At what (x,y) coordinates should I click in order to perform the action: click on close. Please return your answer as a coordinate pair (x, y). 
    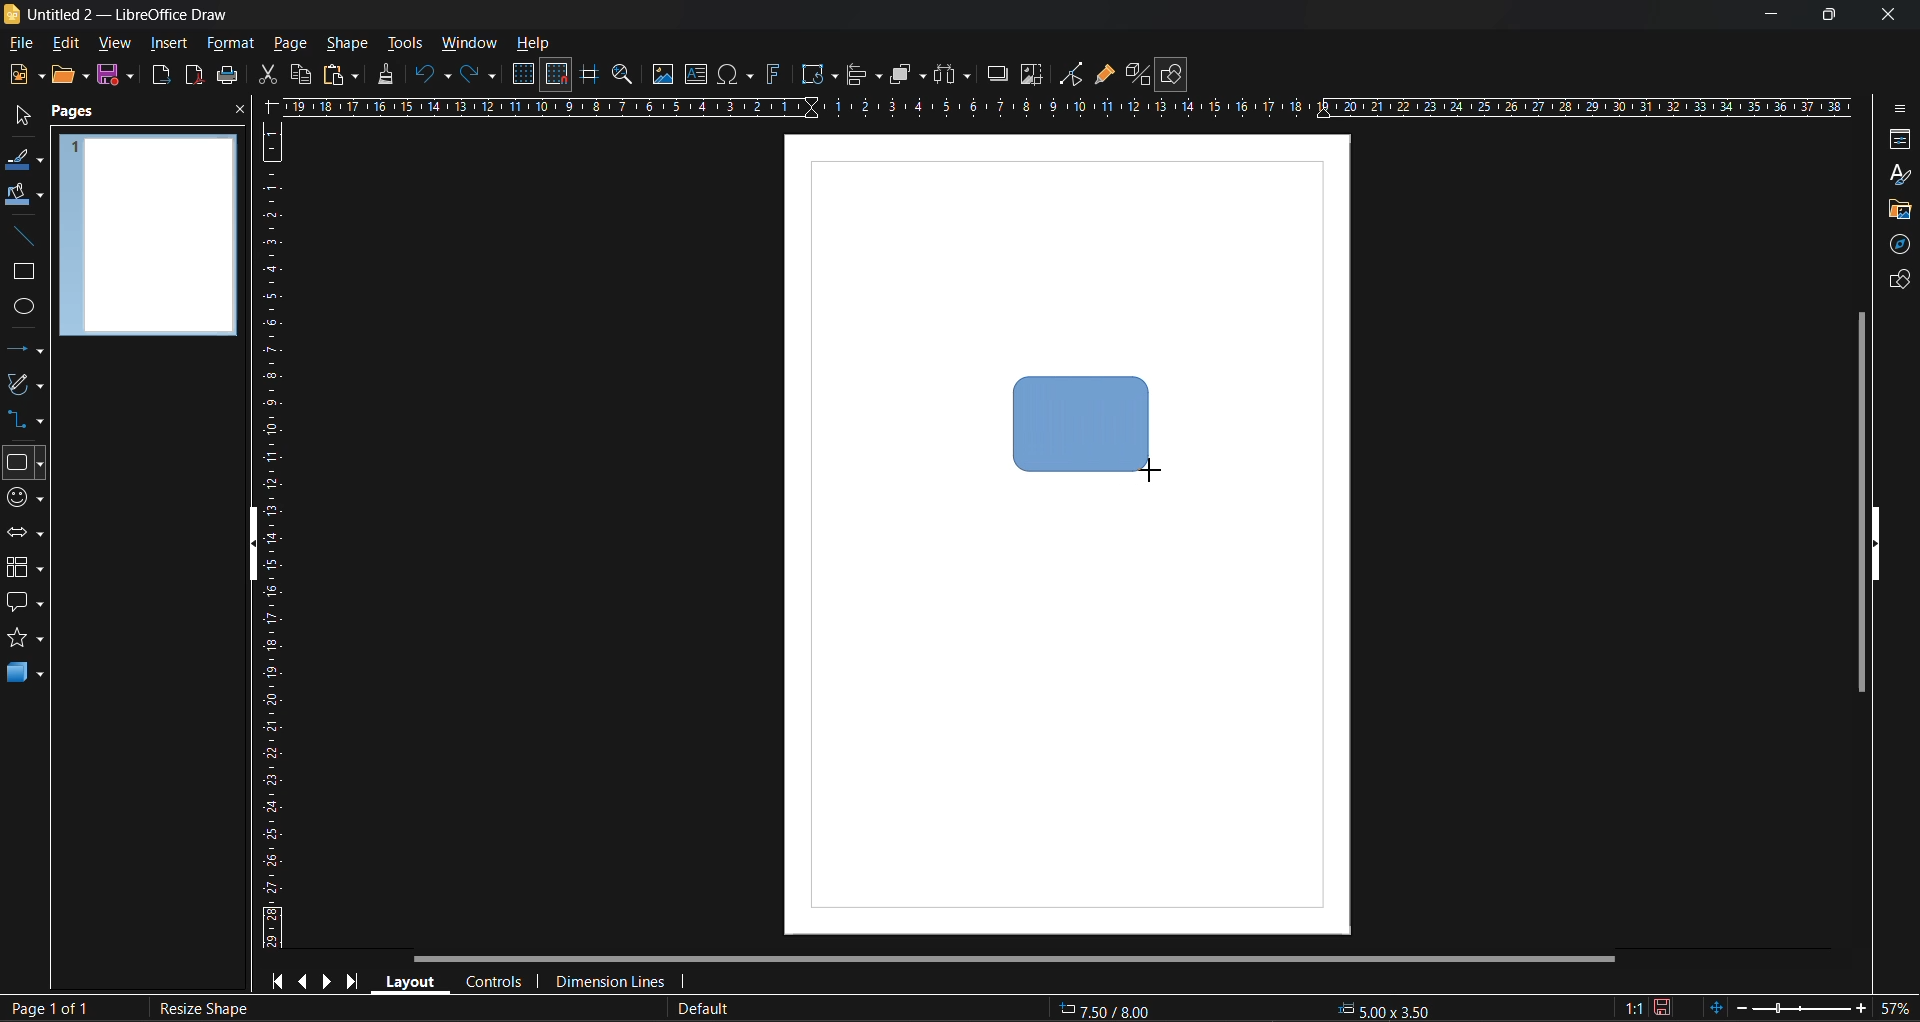
    Looking at the image, I should click on (240, 111).